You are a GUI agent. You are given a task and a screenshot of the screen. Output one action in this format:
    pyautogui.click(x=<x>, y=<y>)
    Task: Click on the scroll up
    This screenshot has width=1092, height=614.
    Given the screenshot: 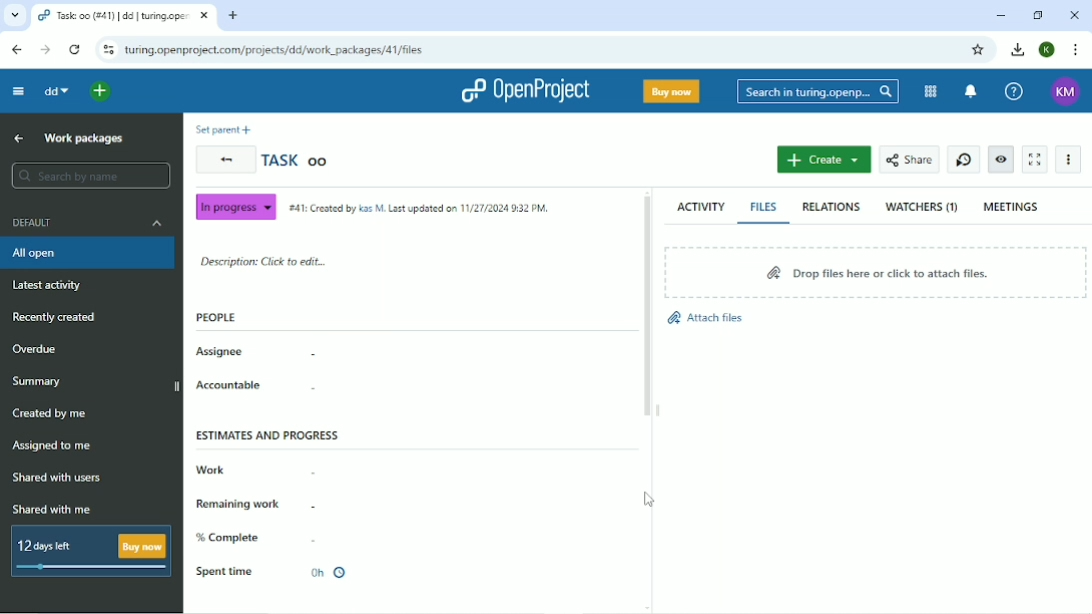 What is the action you would take?
    pyautogui.click(x=650, y=190)
    